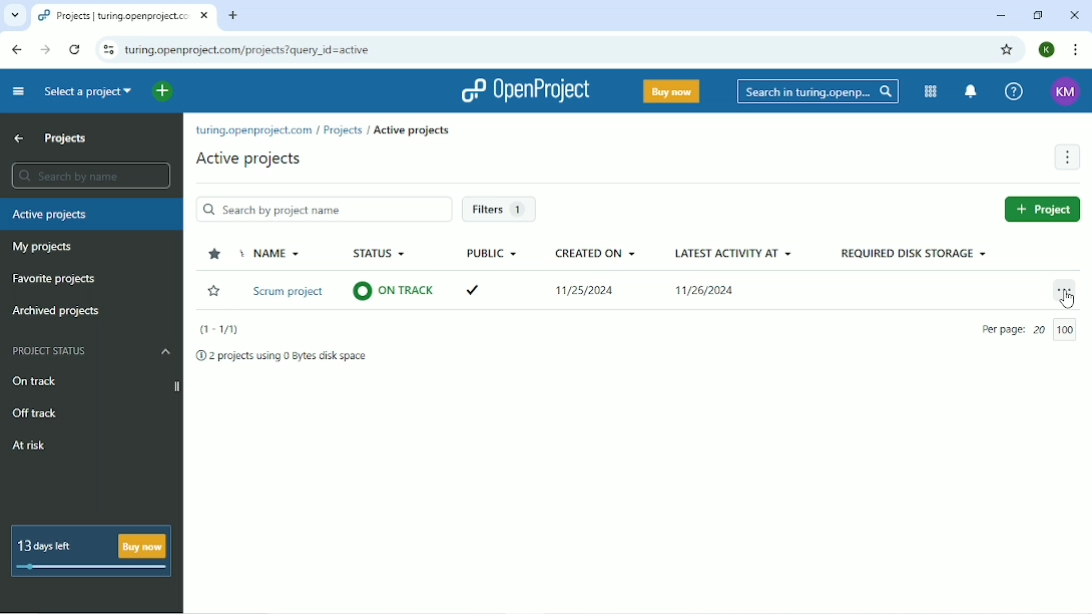 Image resolution: width=1092 pixels, height=614 pixels. Describe the element at coordinates (45, 50) in the screenshot. I see `Forward` at that location.